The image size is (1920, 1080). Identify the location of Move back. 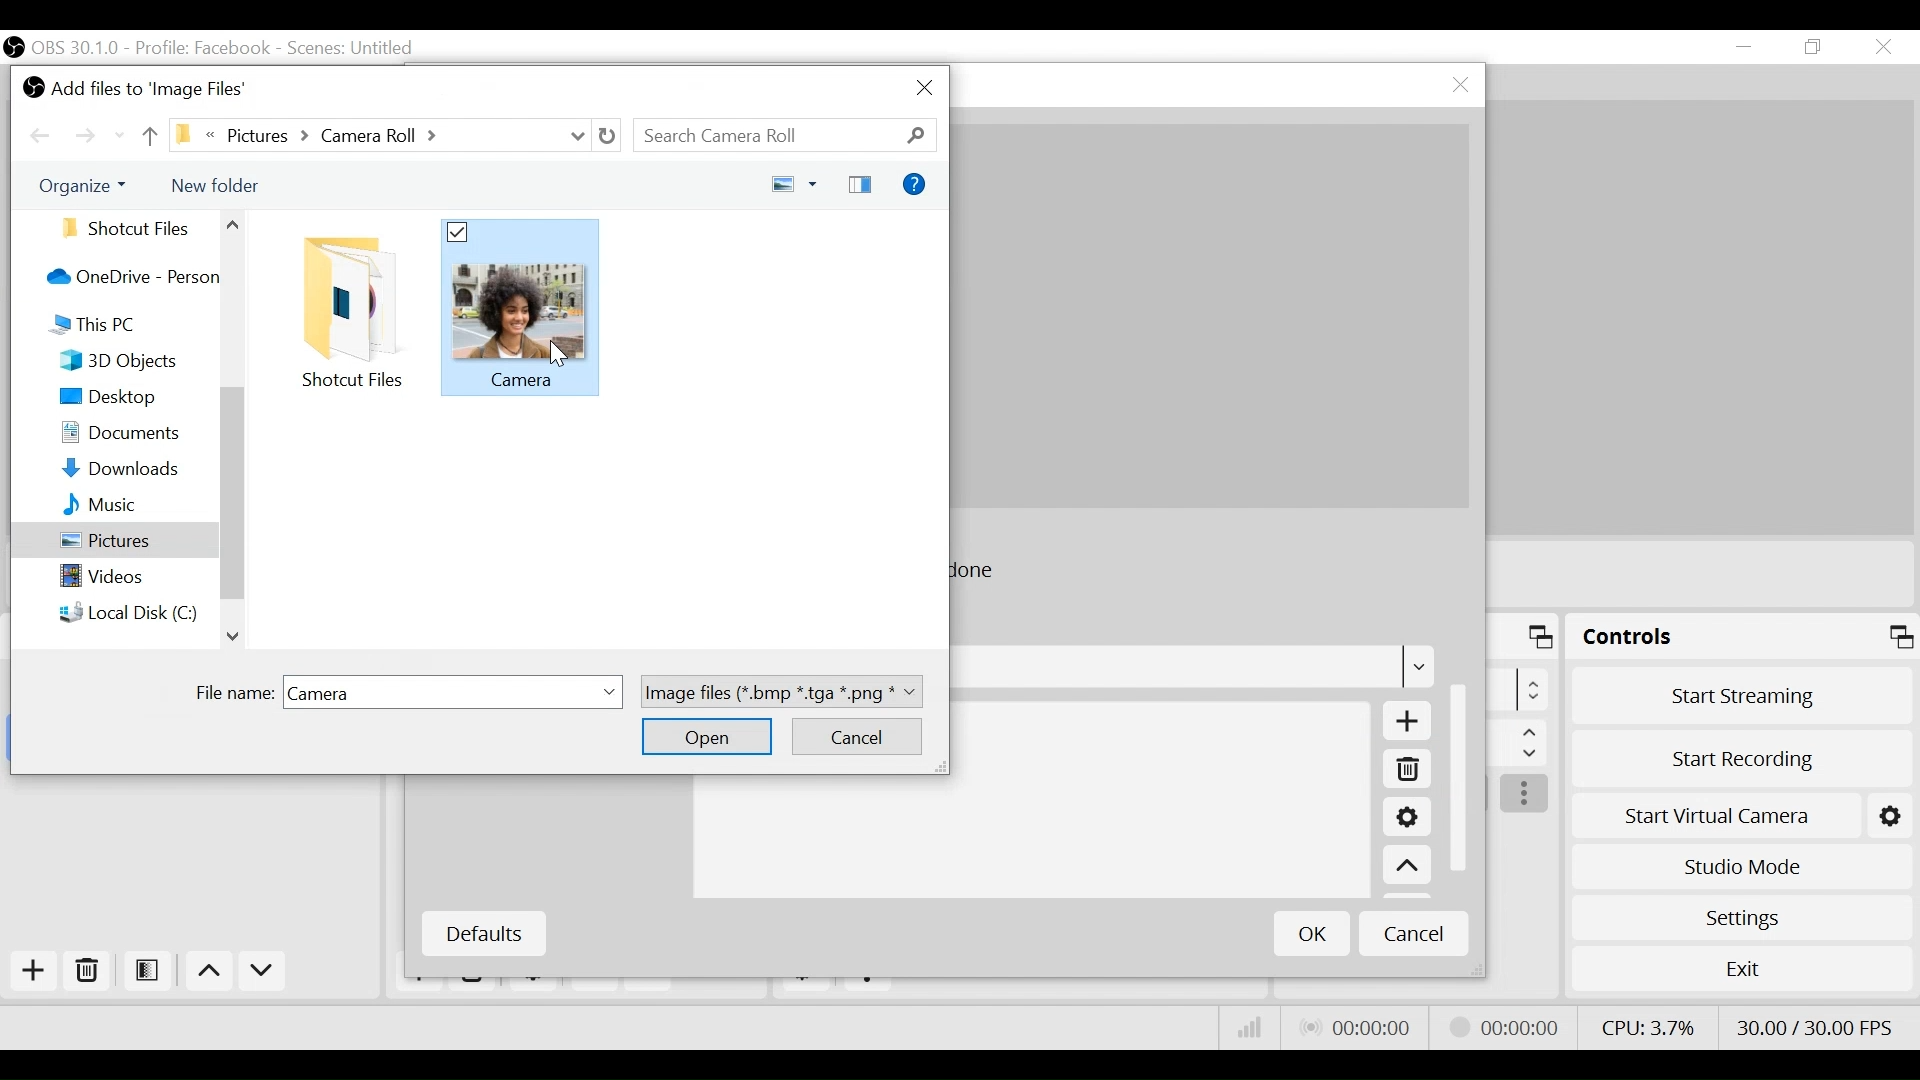
(43, 137).